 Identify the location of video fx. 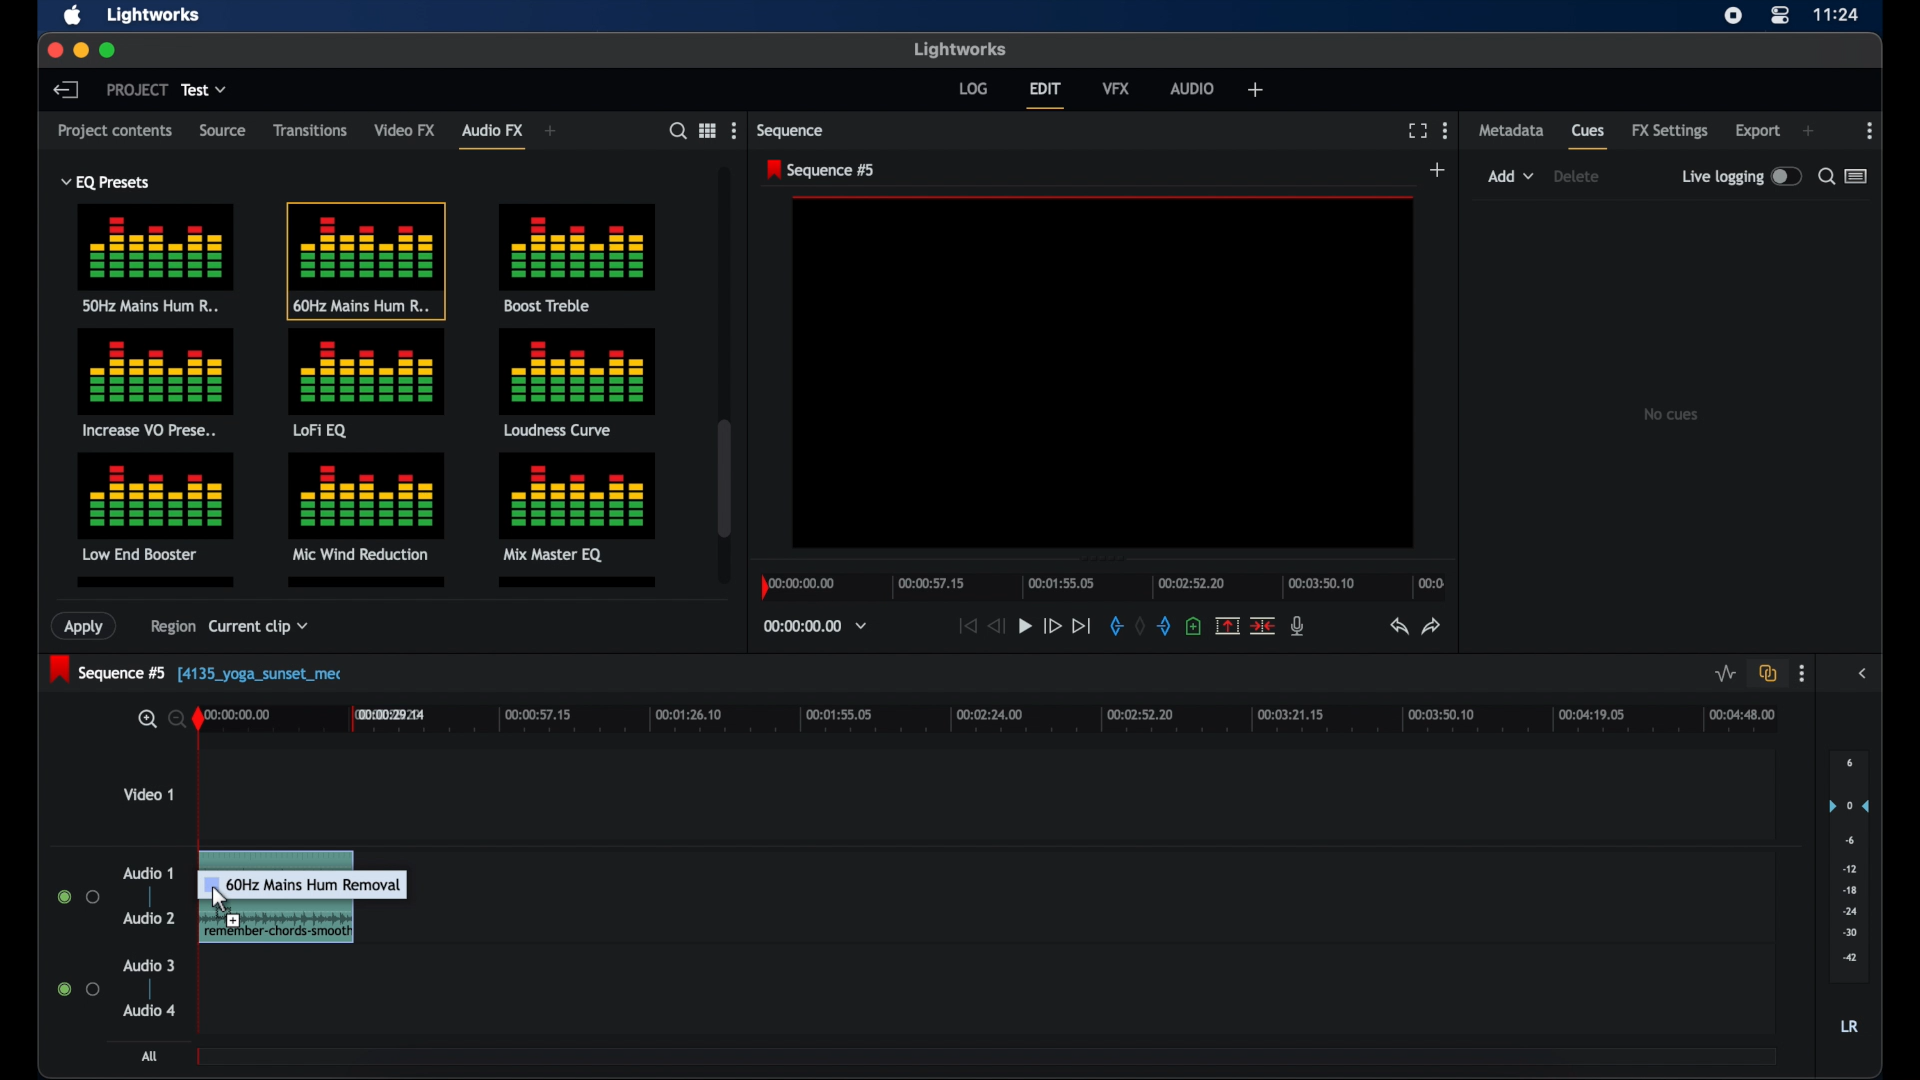
(406, 131).